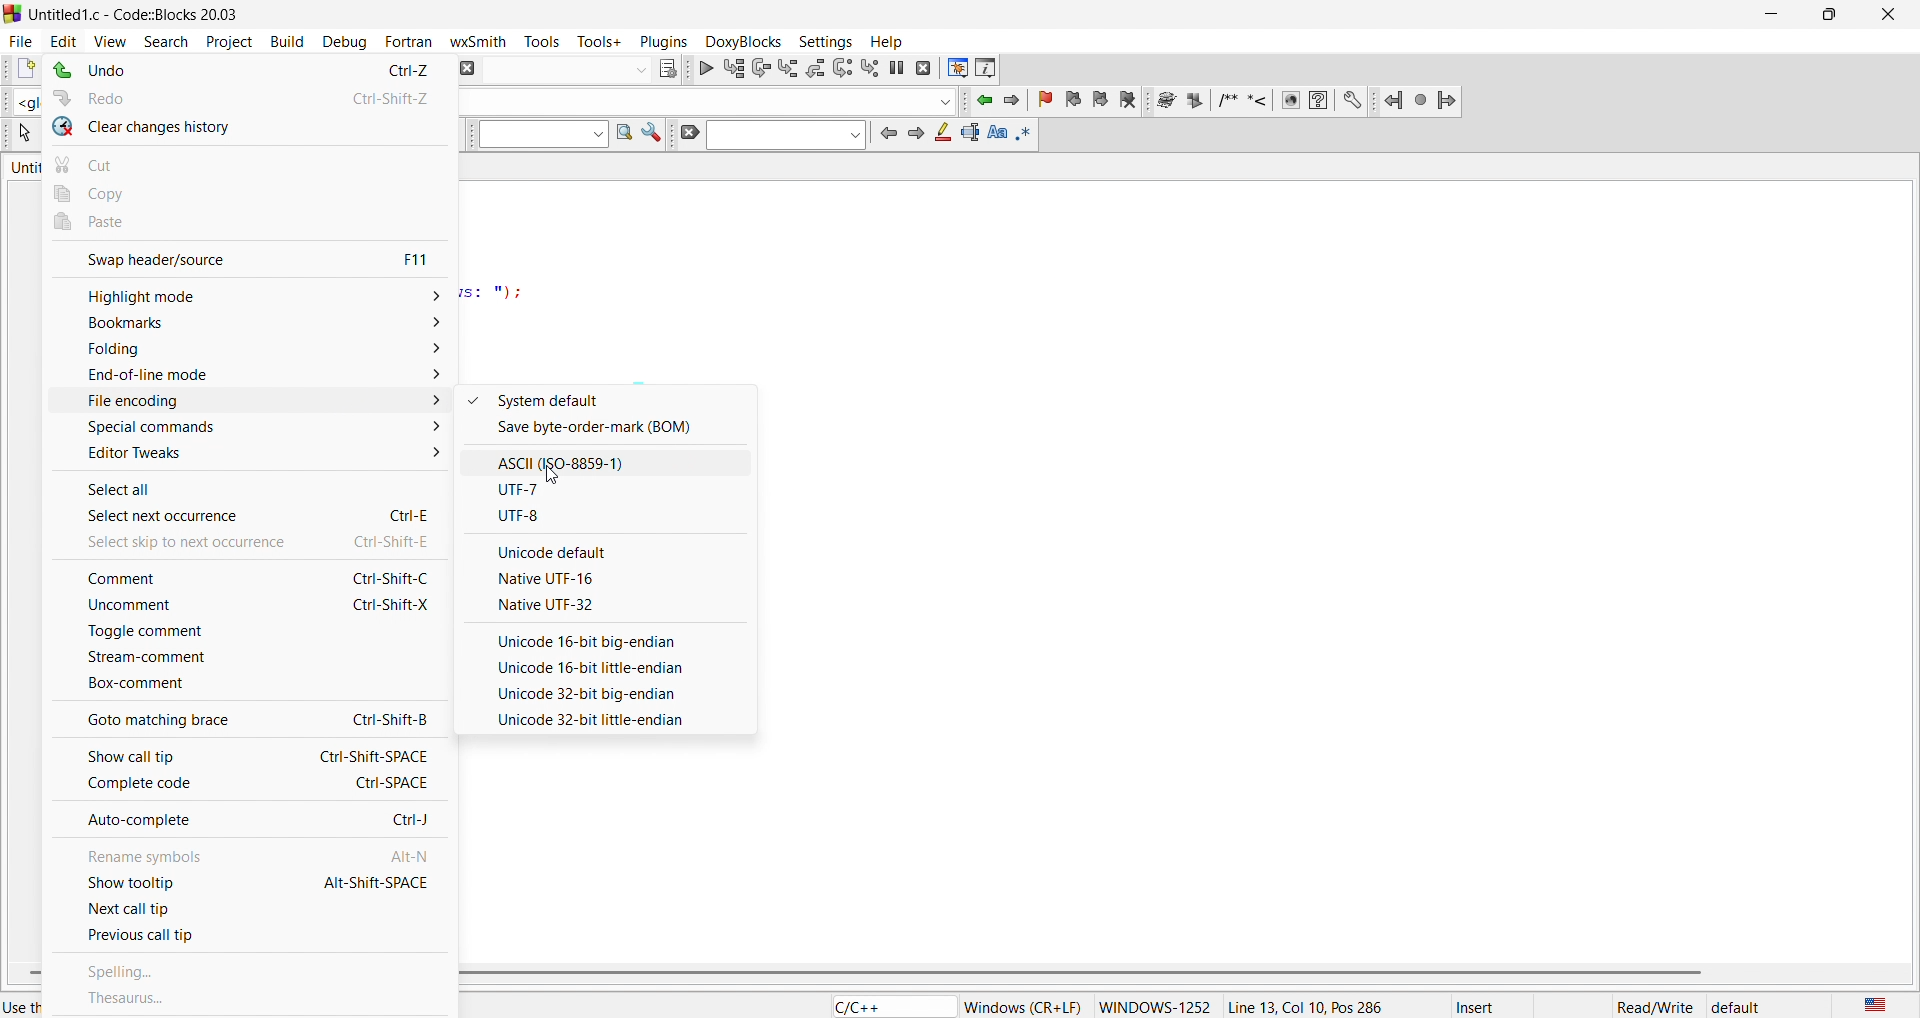 This screenshot has width=1920, height=1018. Describe the element at coordinates (892, 1006) in the screenshot. I see `C/C++` at that location.